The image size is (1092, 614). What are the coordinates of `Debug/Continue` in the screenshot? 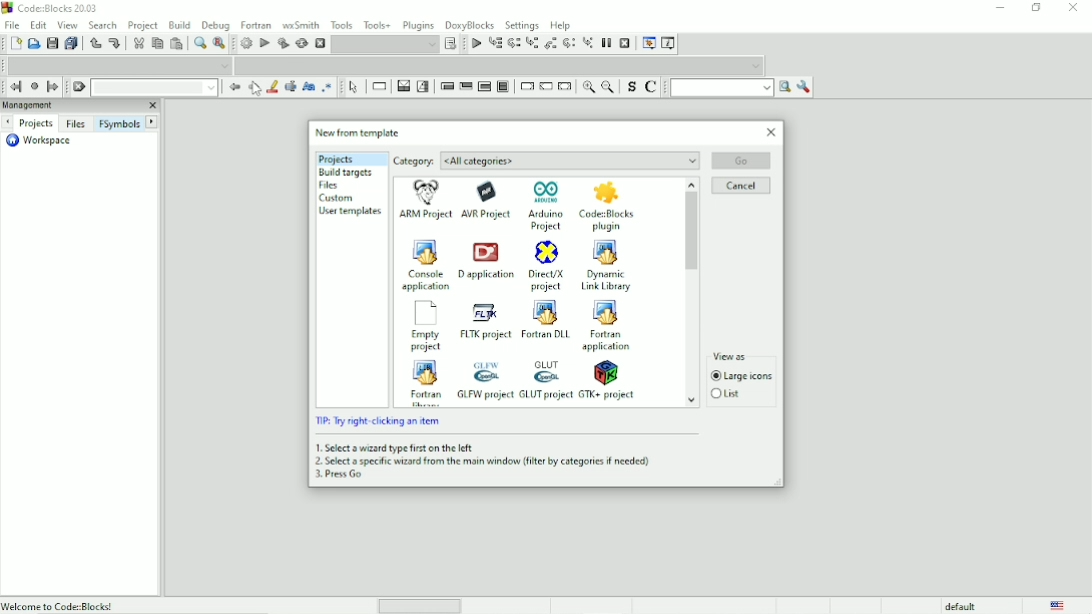 It's located at (475, 43).